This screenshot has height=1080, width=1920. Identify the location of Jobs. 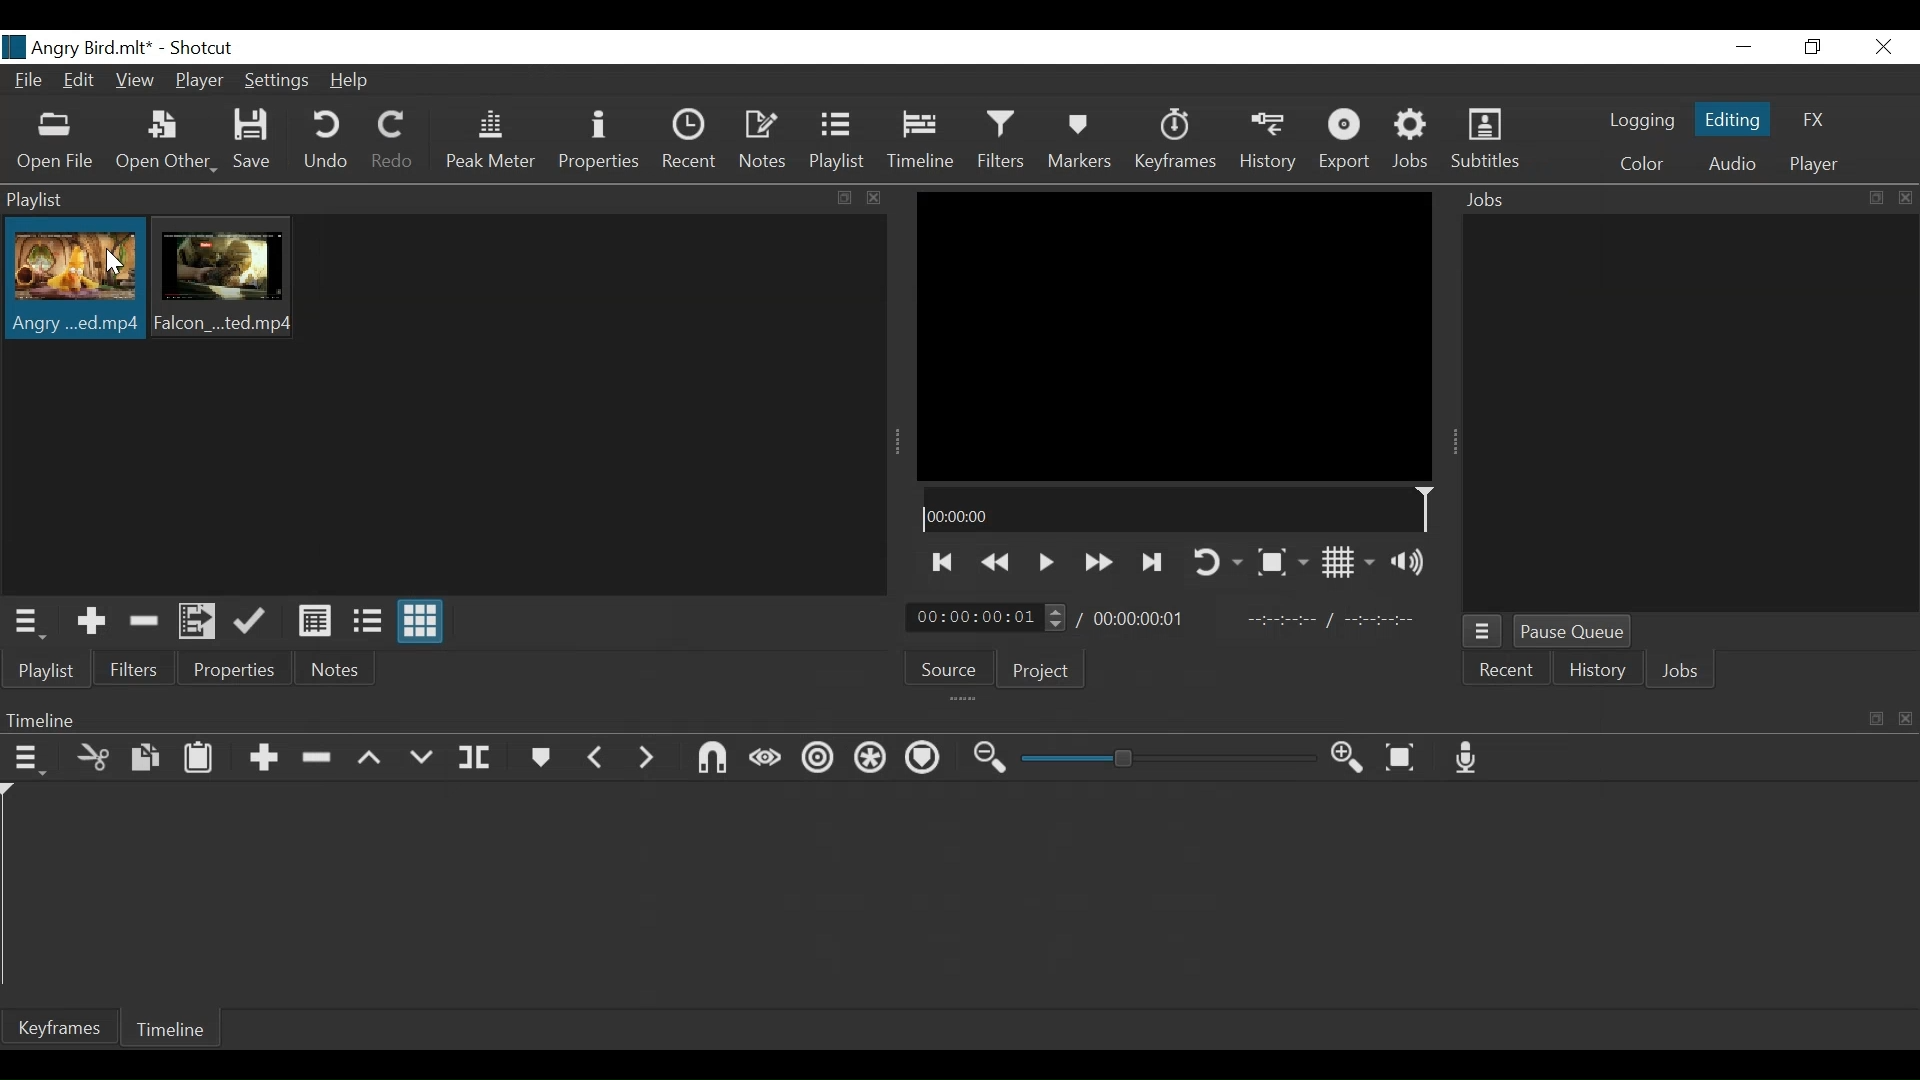
(1677, 674).